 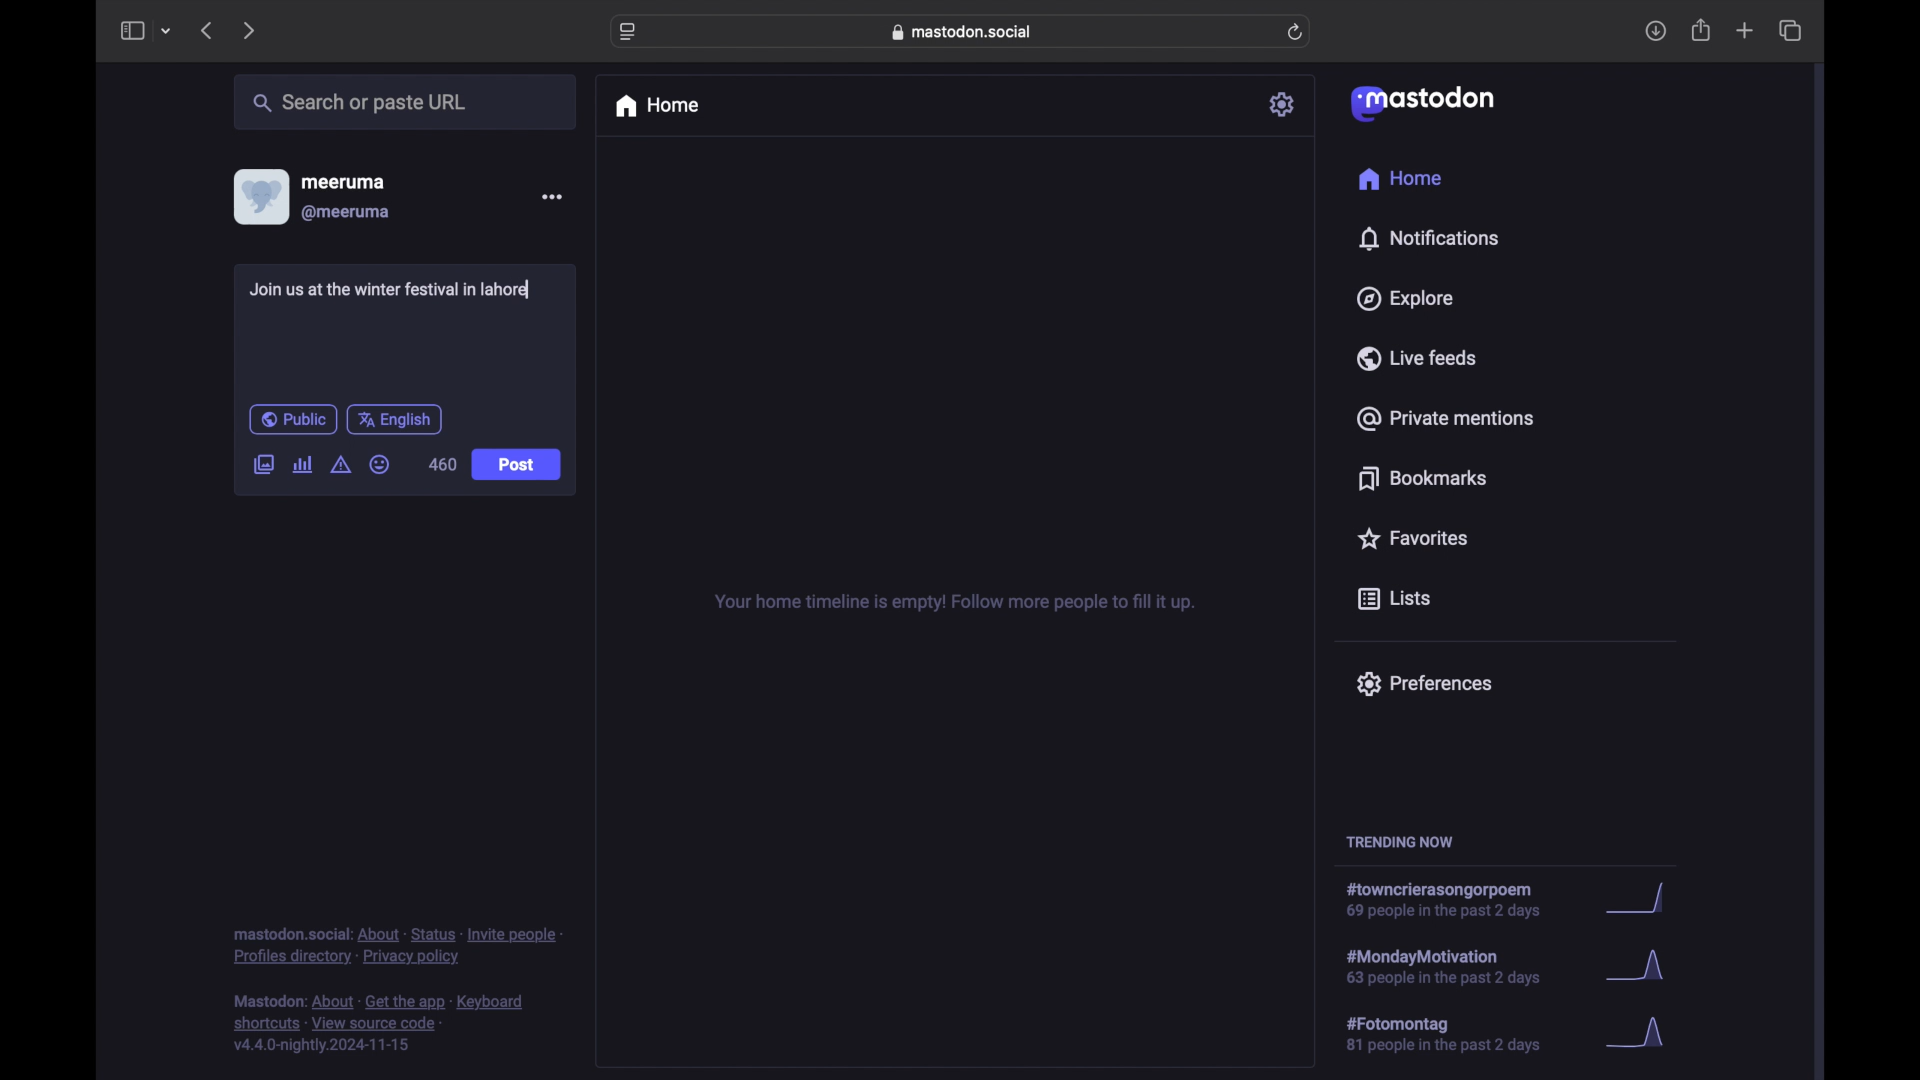 I want to click on more options, so click(x=552, y=197).